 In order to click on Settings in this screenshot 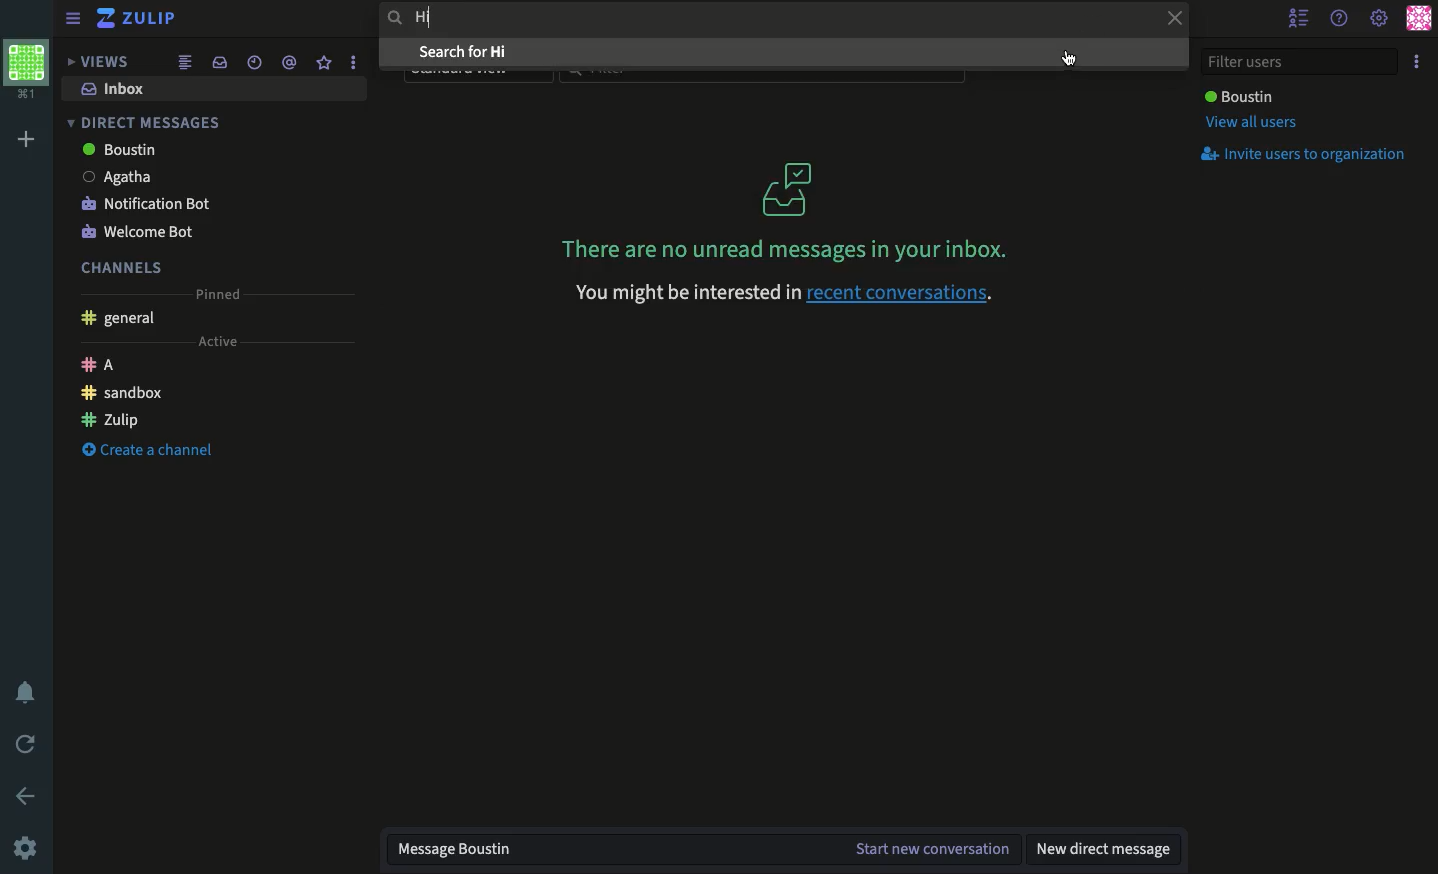, I will do `click(1380, 17)`.